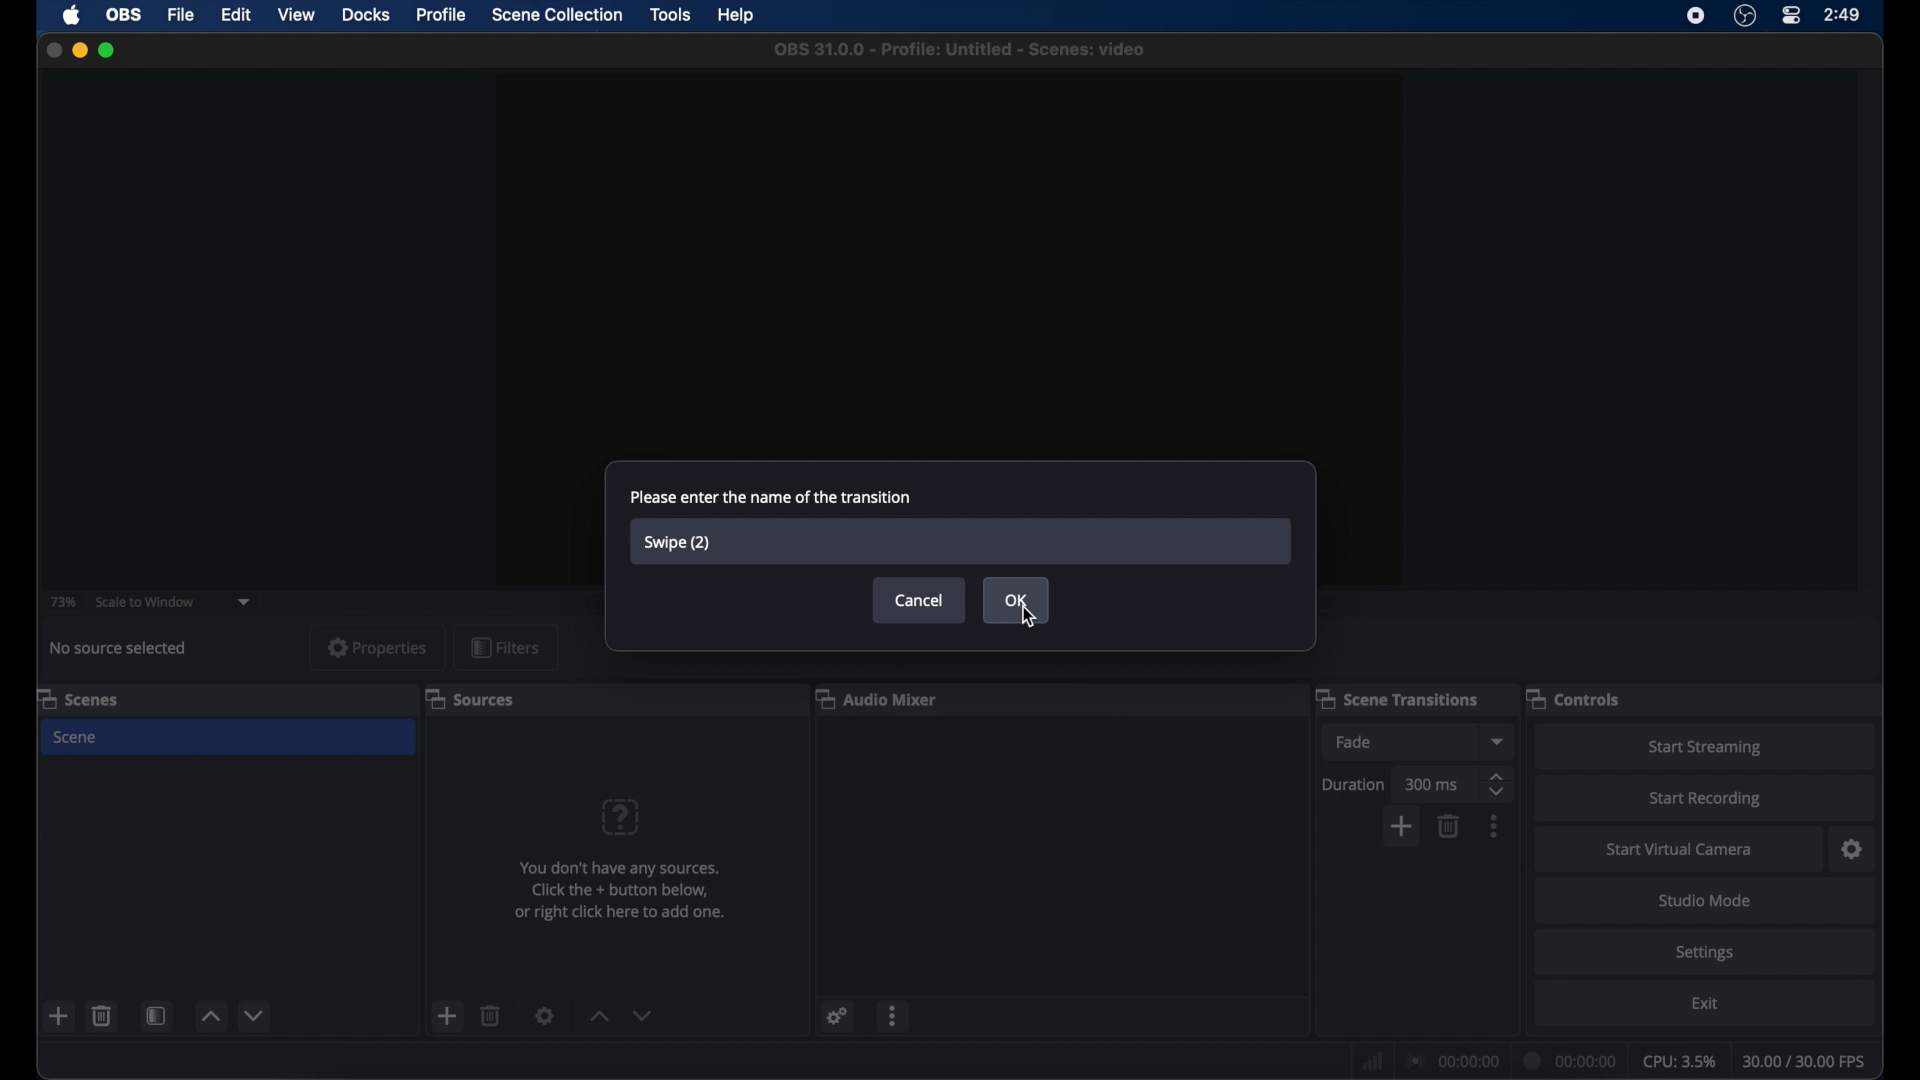 Image resolution: width=1920 pixels, height=1080 pixels. Describe the element at coordinates (894, 1016) in the screenshot. I see `more options` at that location.